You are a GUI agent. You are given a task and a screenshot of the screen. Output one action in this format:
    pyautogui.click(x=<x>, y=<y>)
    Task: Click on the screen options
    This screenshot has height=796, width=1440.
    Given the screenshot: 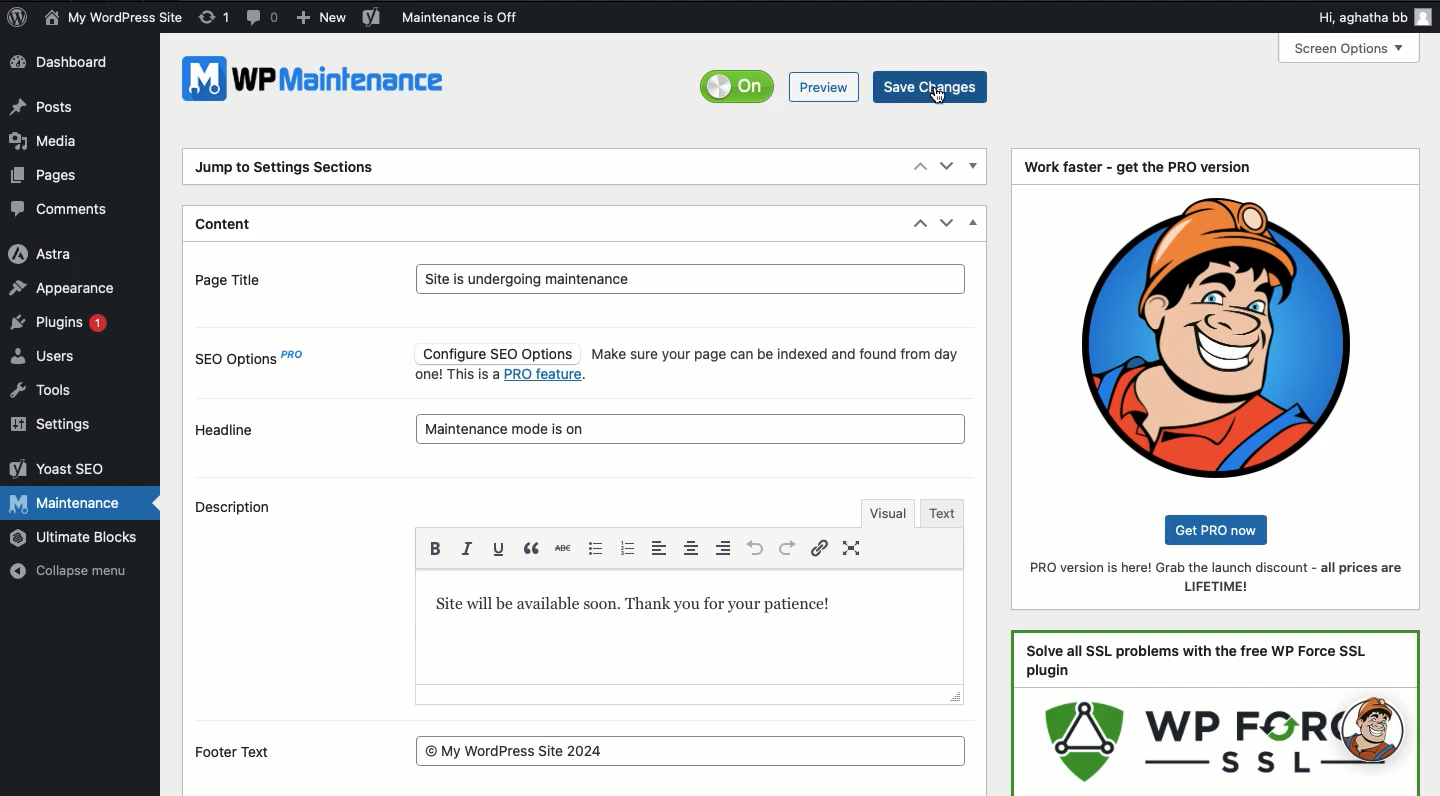 What is the action you would take?
    pyautogui.click(x=1347, y=48)
    